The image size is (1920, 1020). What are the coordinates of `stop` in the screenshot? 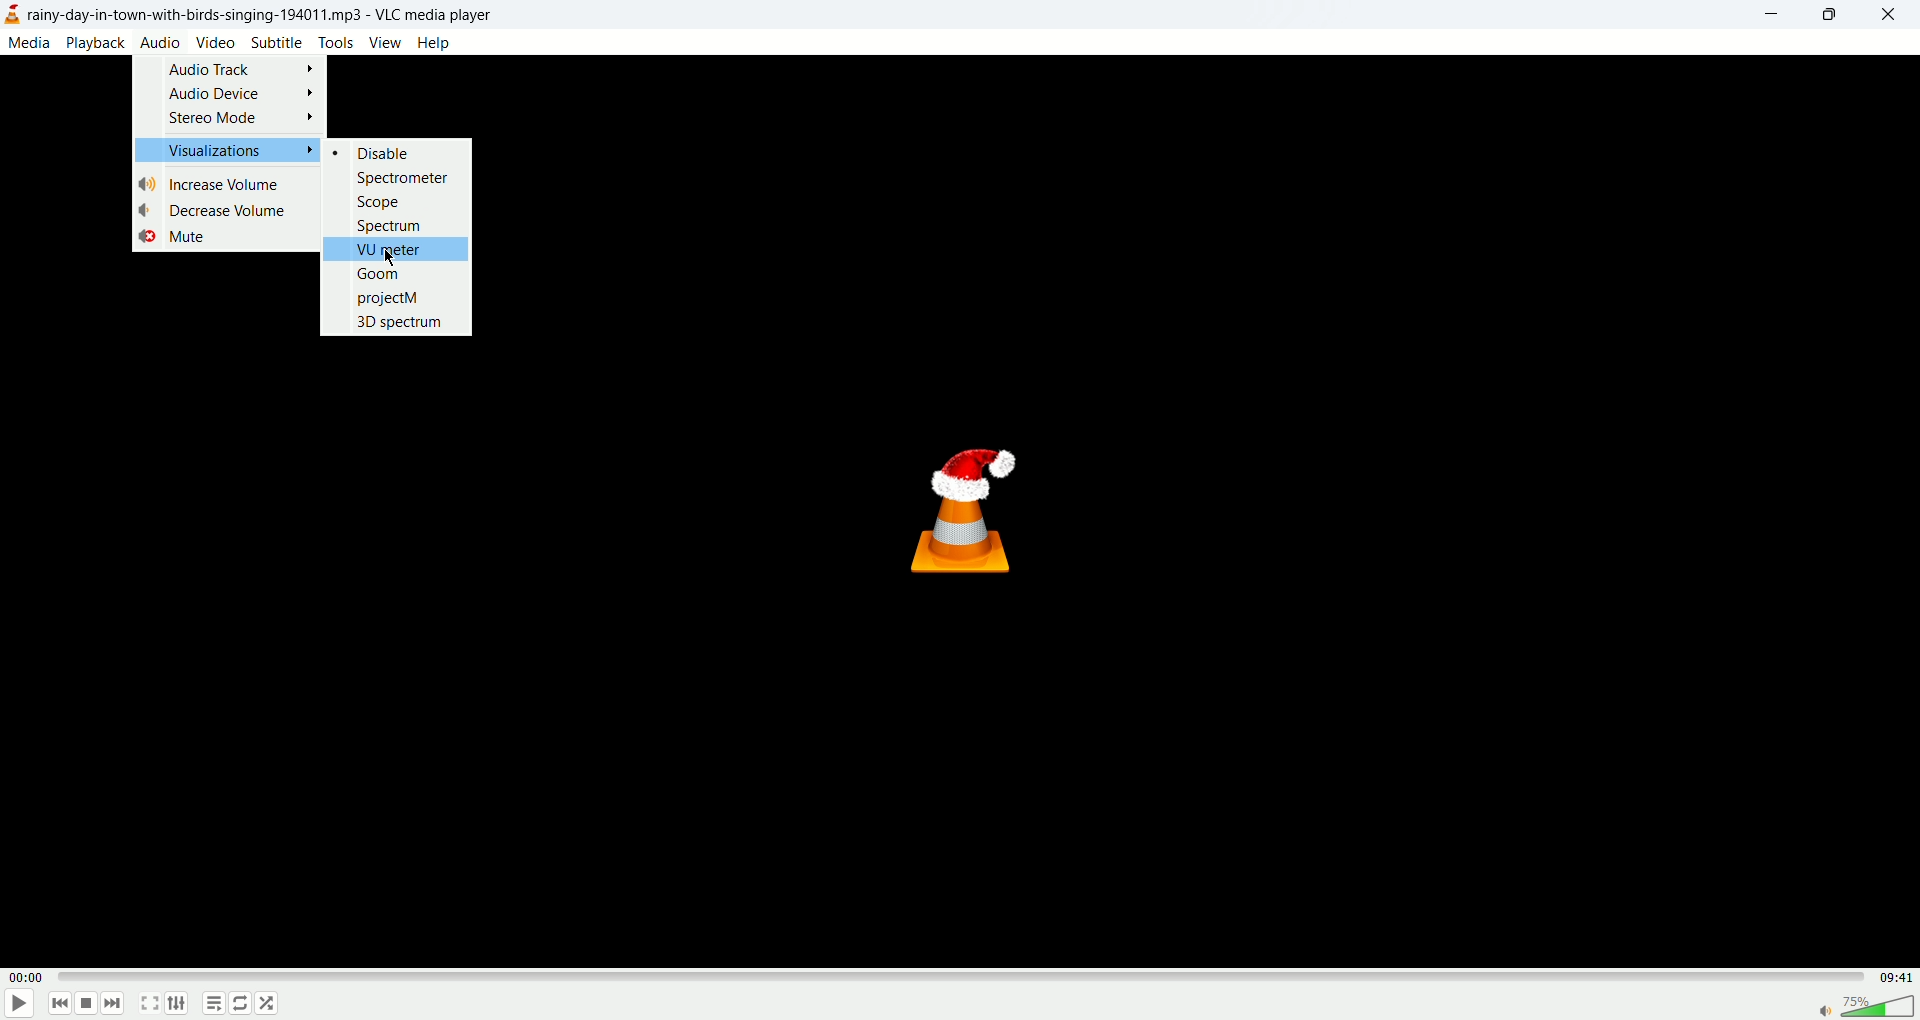 It's located at (88, 1004).